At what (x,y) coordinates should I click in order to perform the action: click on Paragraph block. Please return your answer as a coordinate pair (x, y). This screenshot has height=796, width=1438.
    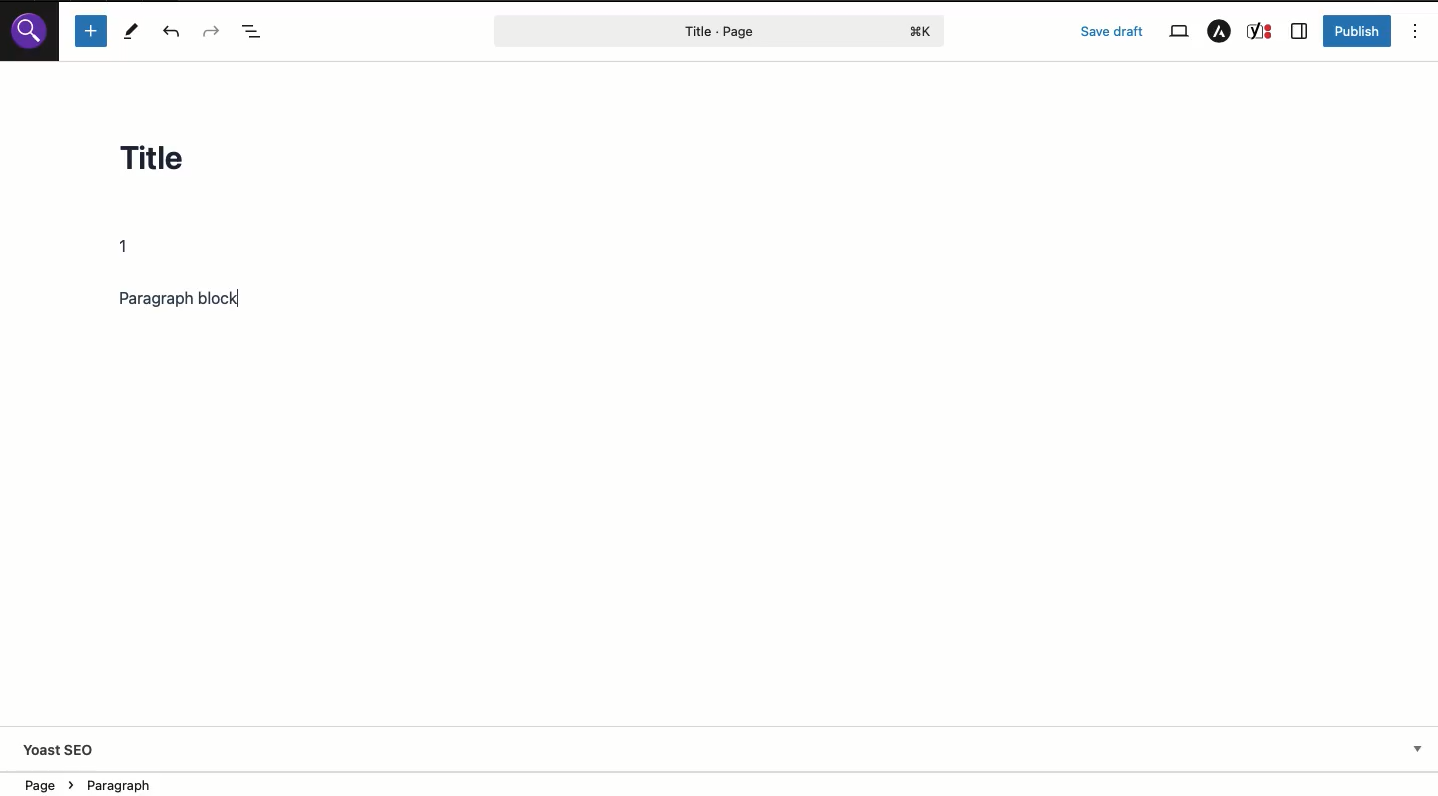
    Looking at the image, I should click on (201, 299).